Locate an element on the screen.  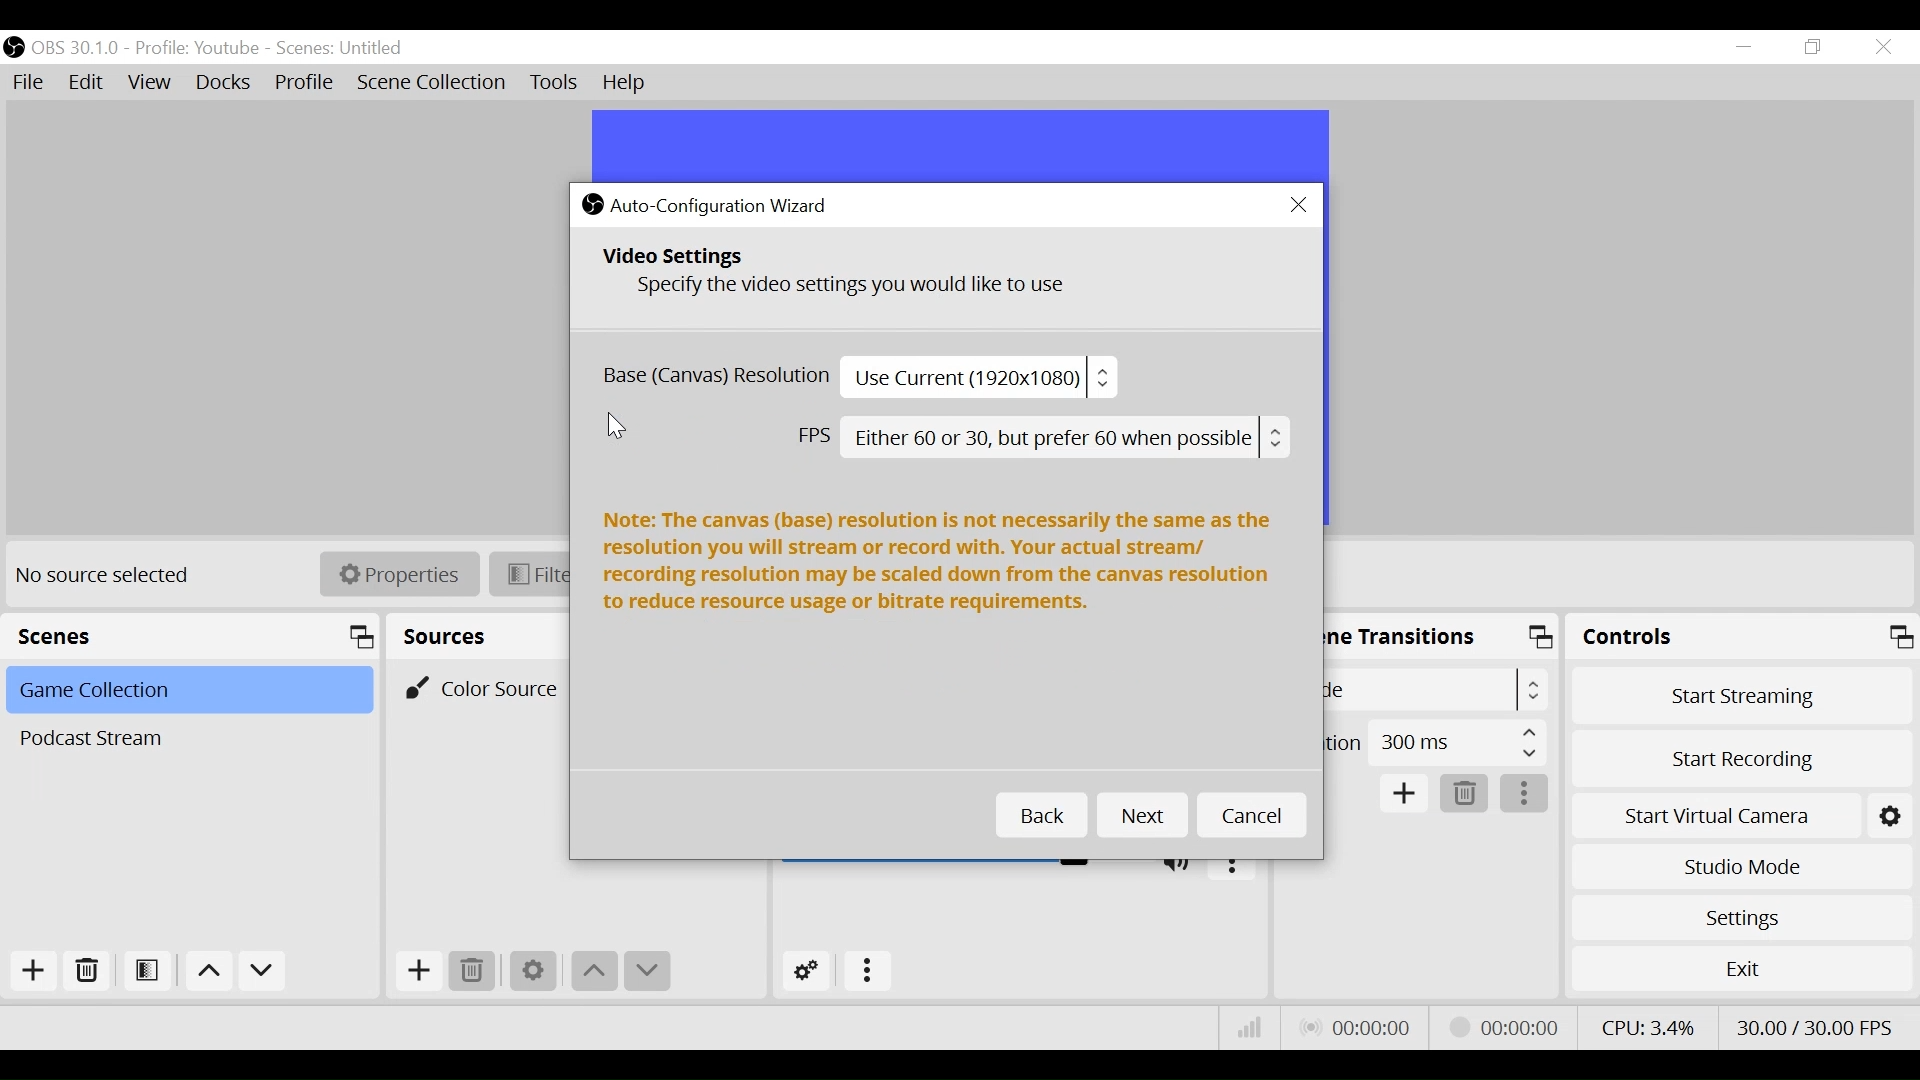
Cancel is located at coordinates (1251, 817).